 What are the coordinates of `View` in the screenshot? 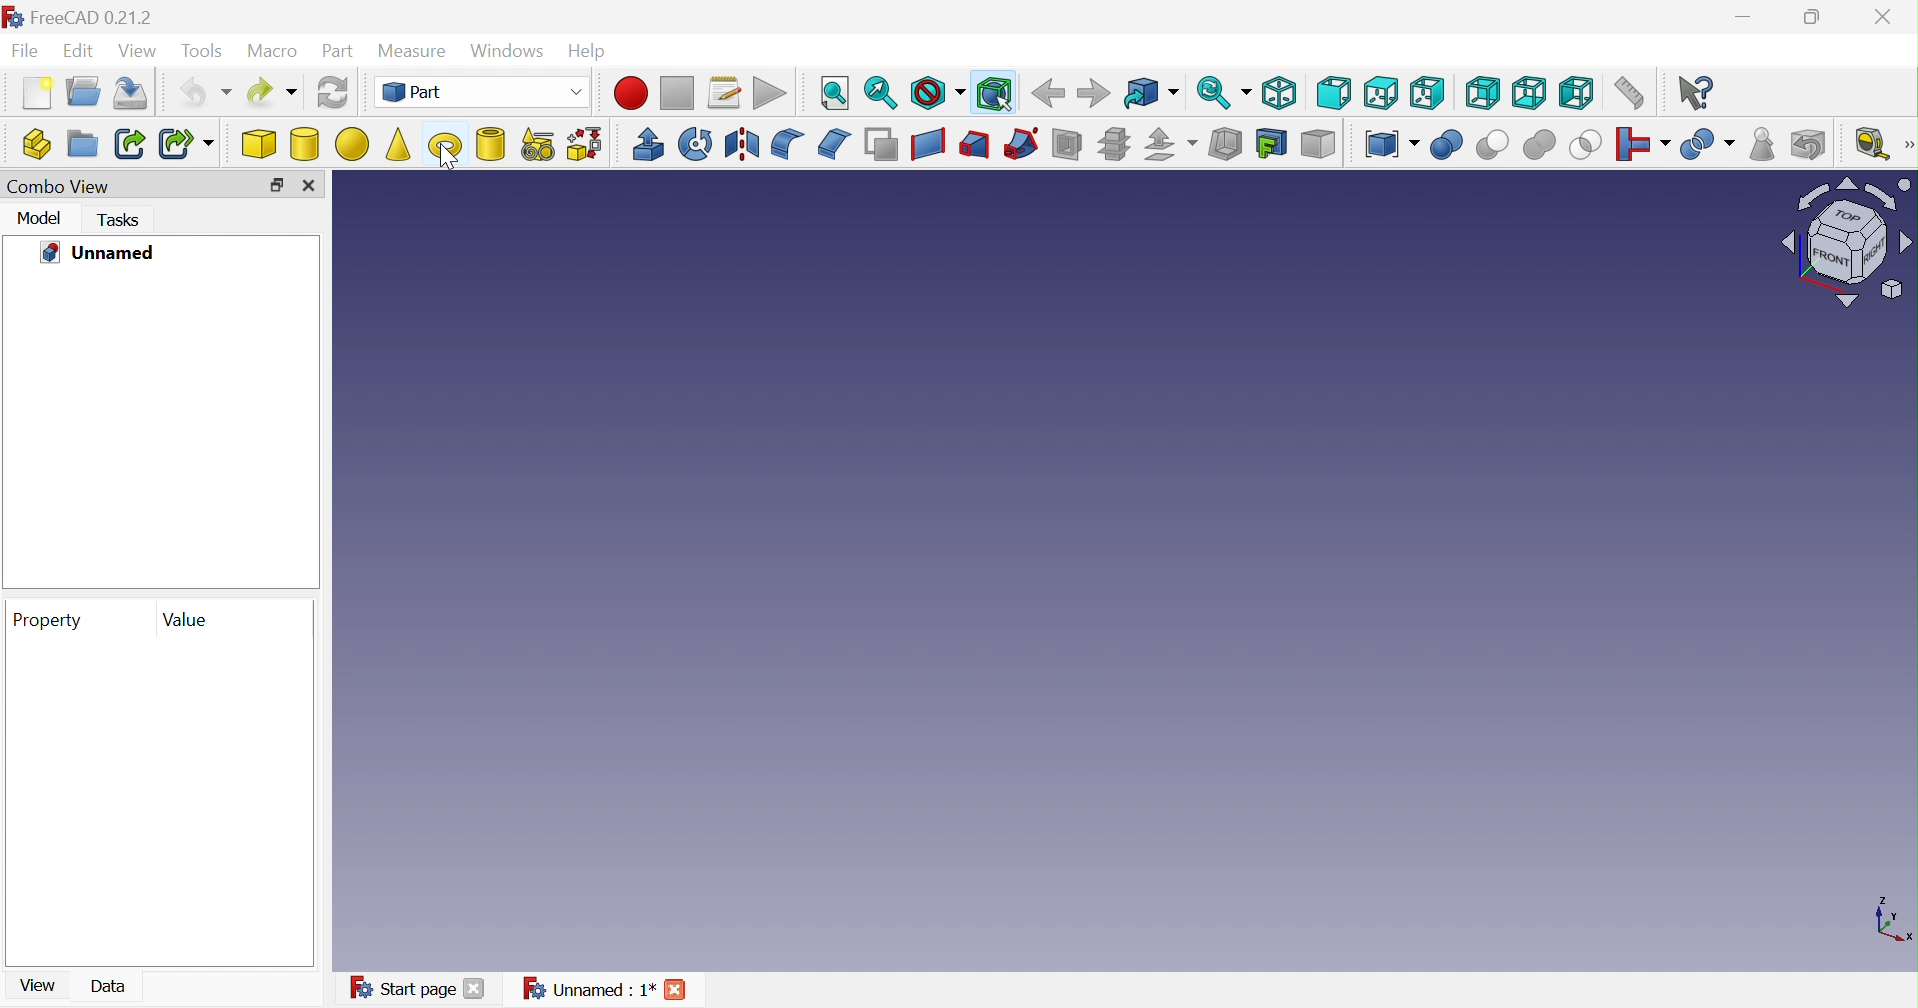 It's located at (138, 52).